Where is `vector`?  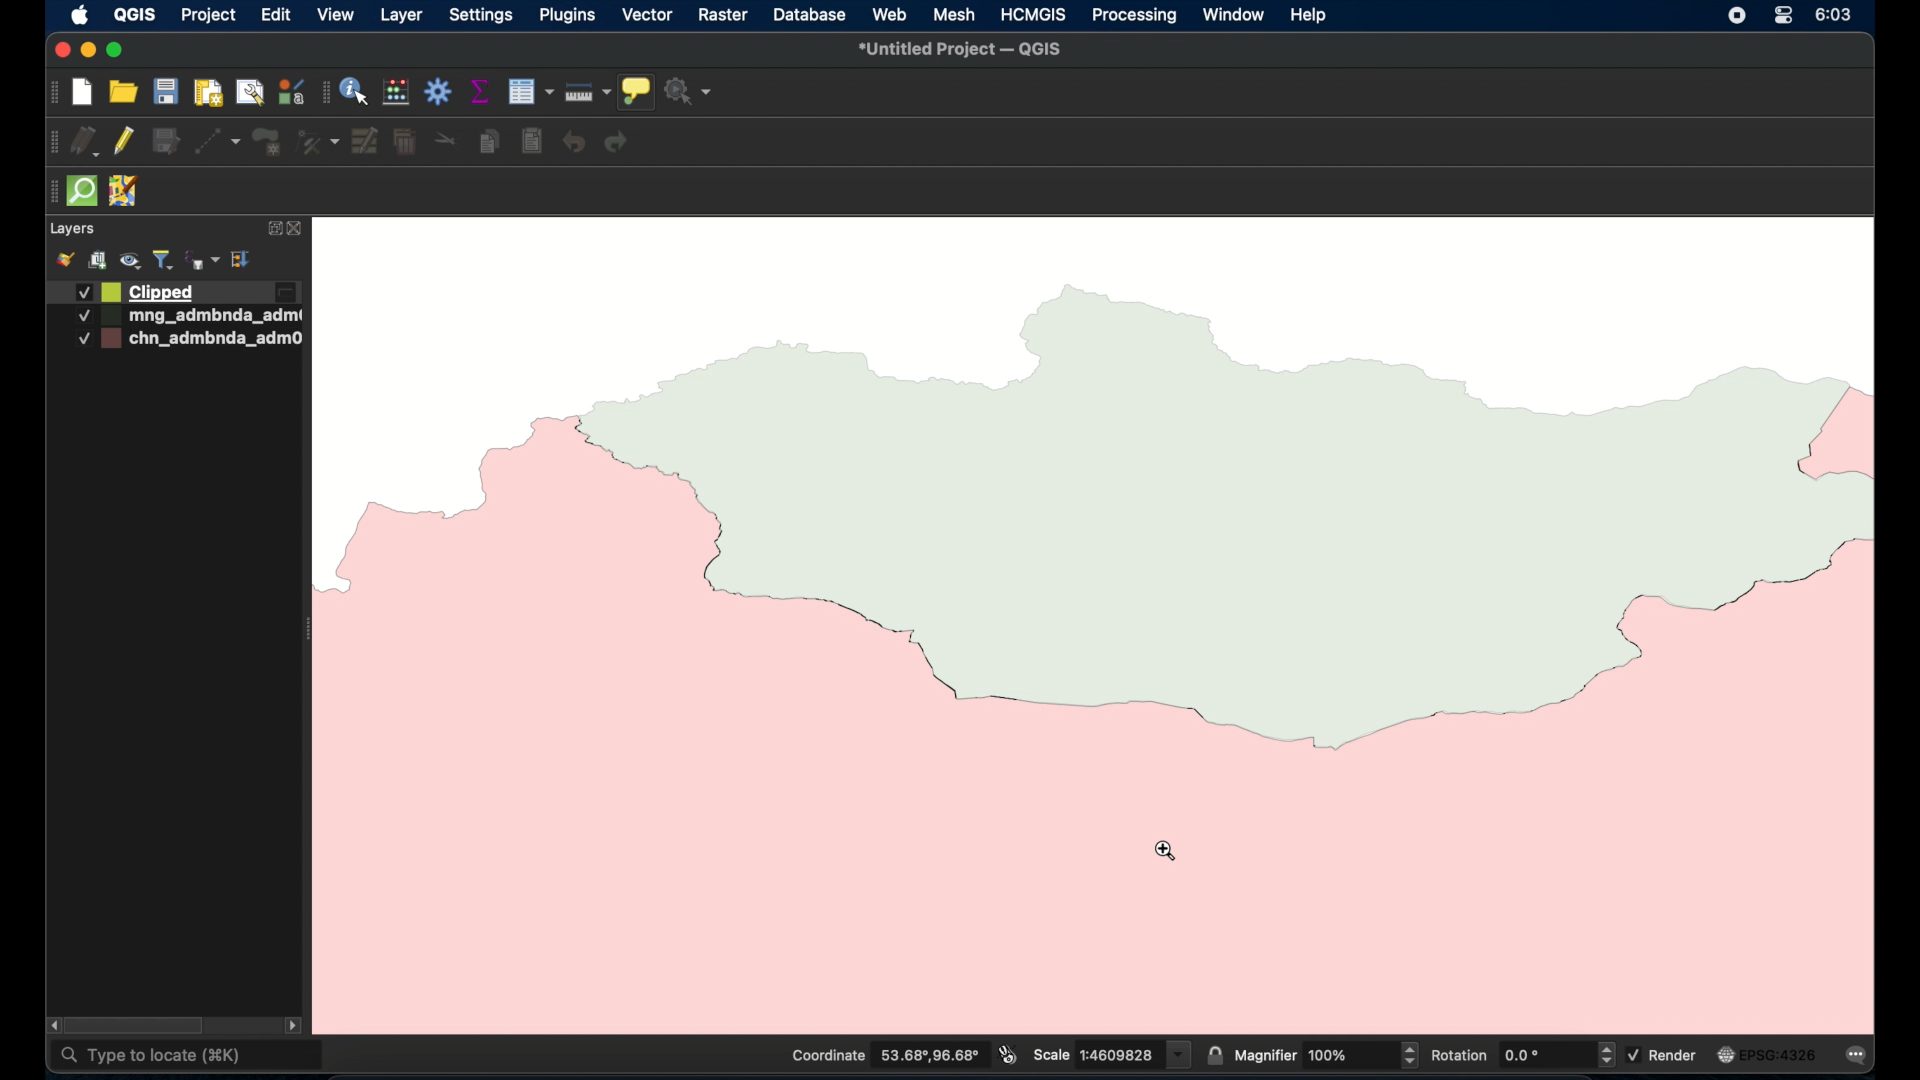 vector is located at coordinates (647, 16).